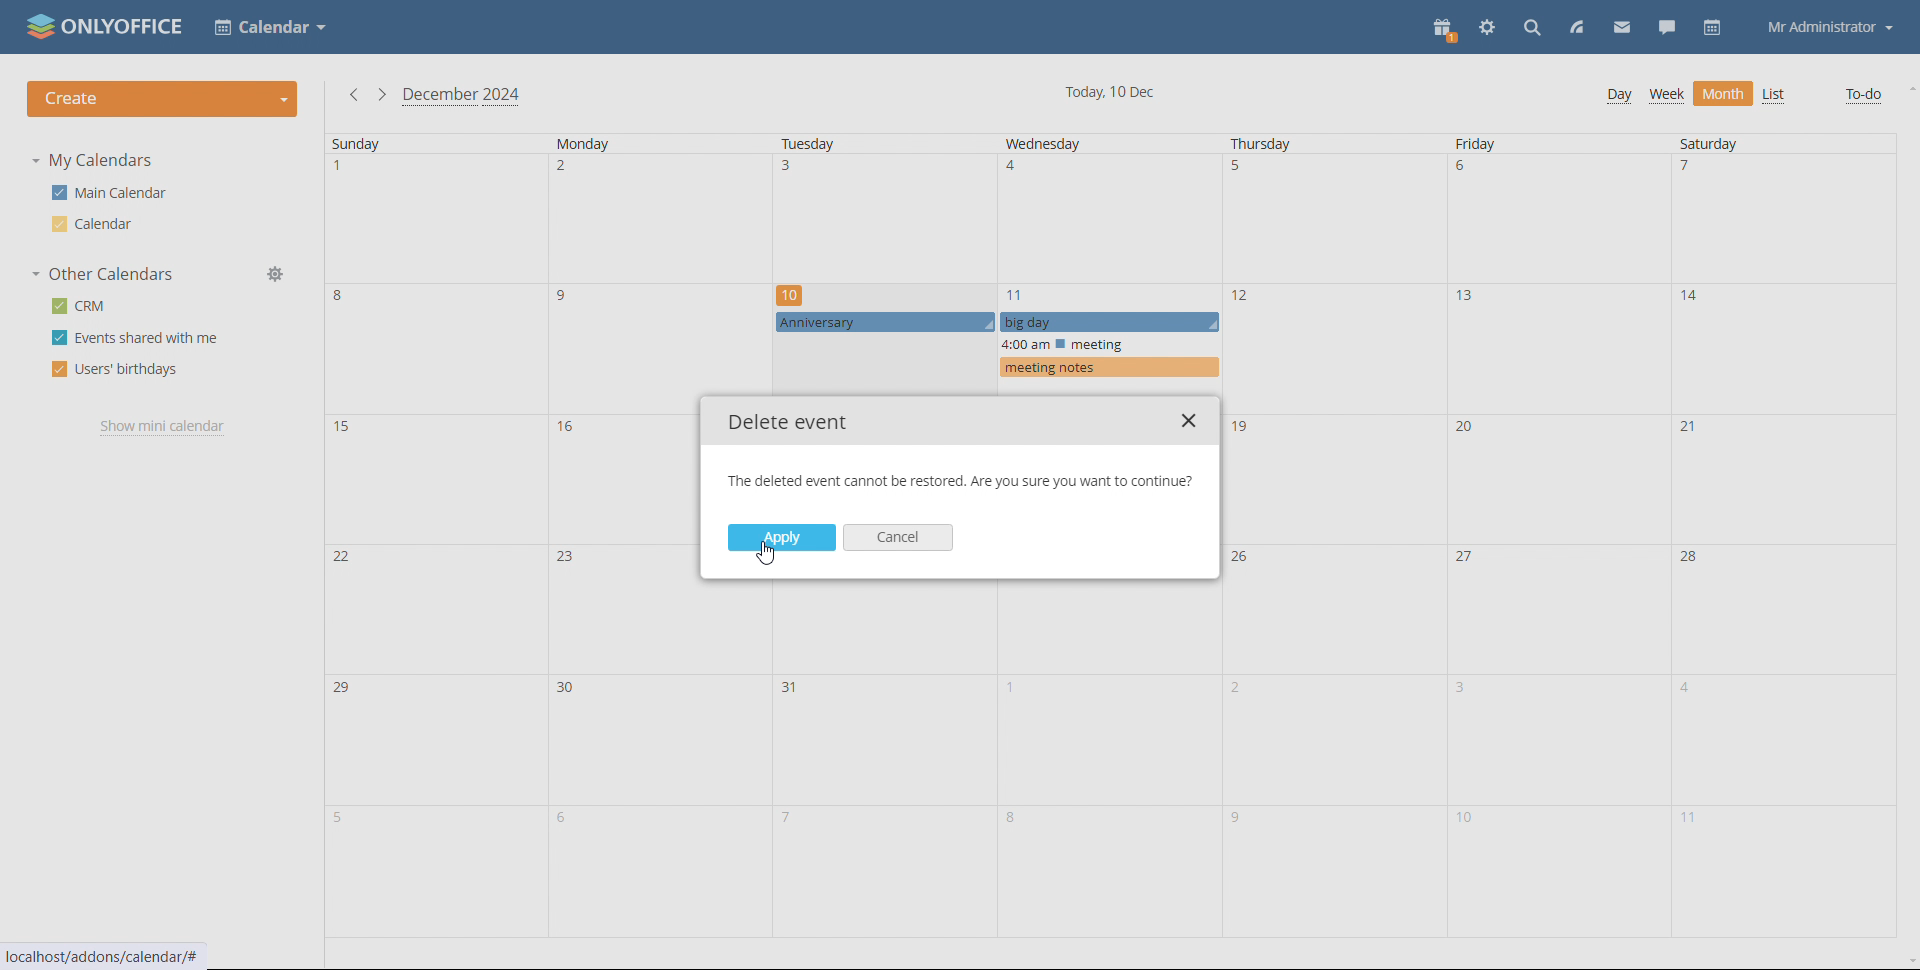 The width and height of the screenshot is (1920, 970). I want to click on my calendars, so click(97, 161).